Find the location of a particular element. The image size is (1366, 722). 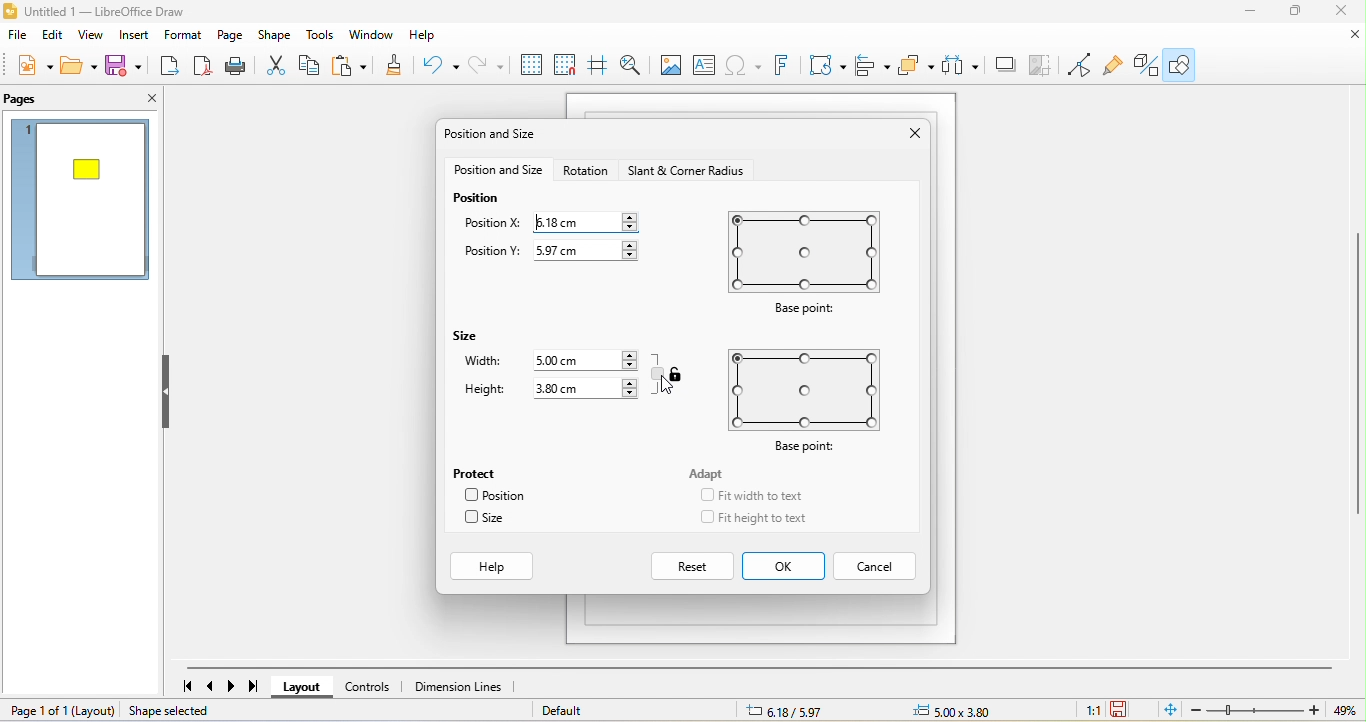

1:1 is located at coordinates (1093, 712).